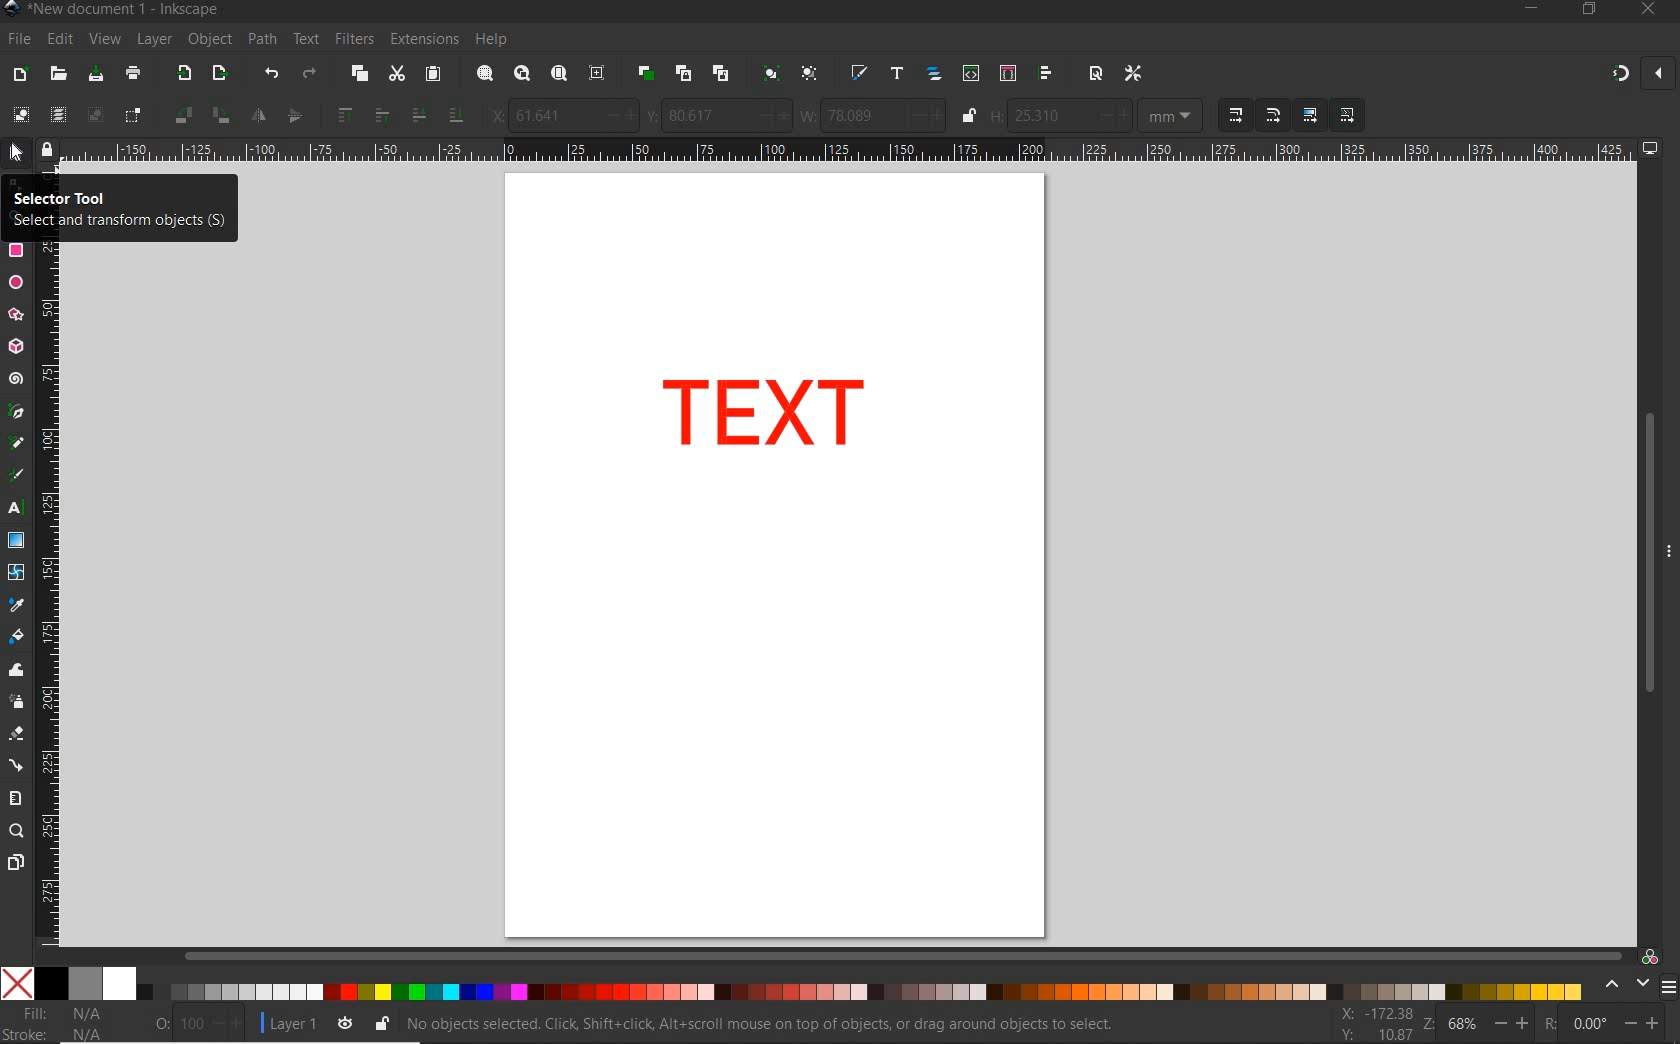  What do you see at coordinates (104, 38) in the screenshot?
I see `view` at bounding box center [104, 38].